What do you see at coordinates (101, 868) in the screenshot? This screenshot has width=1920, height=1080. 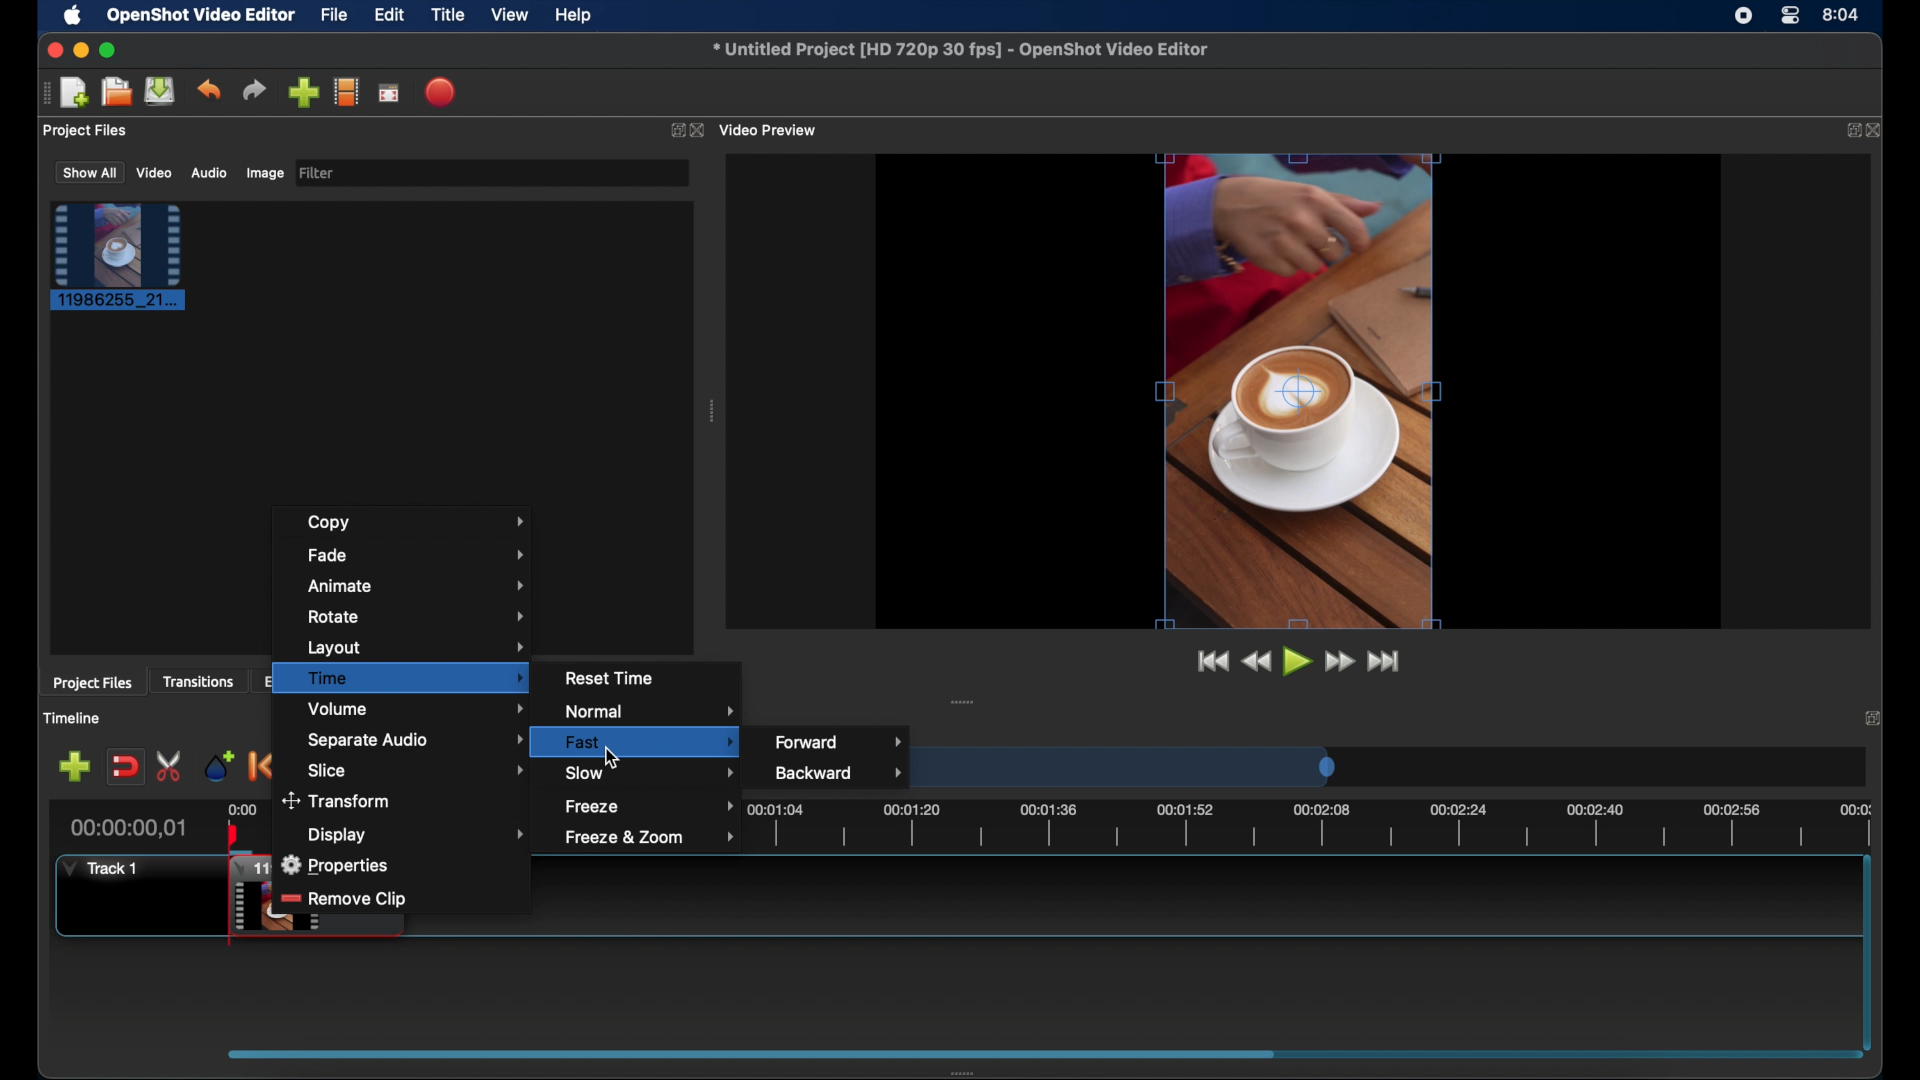 I see `track1` at bounding box center [101, 868].